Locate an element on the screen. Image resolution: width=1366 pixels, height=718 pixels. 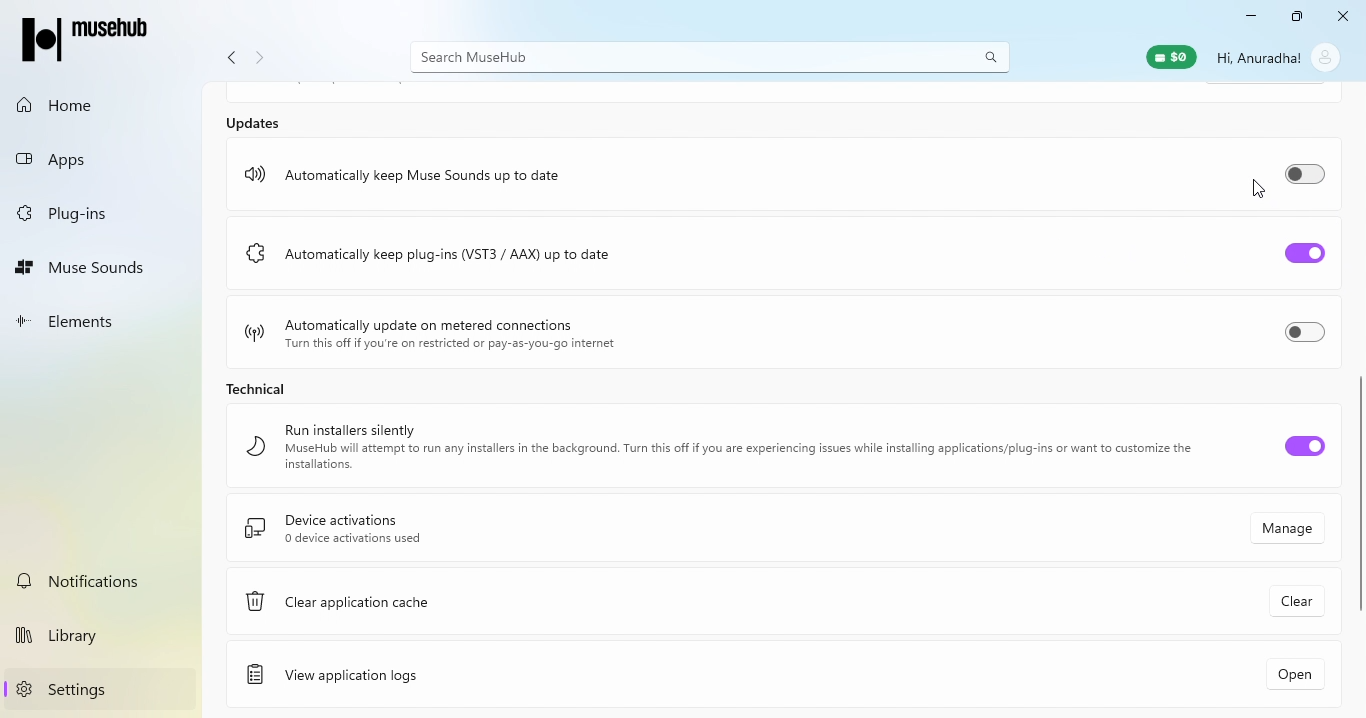
Open is located at coordinates (1289, 673).